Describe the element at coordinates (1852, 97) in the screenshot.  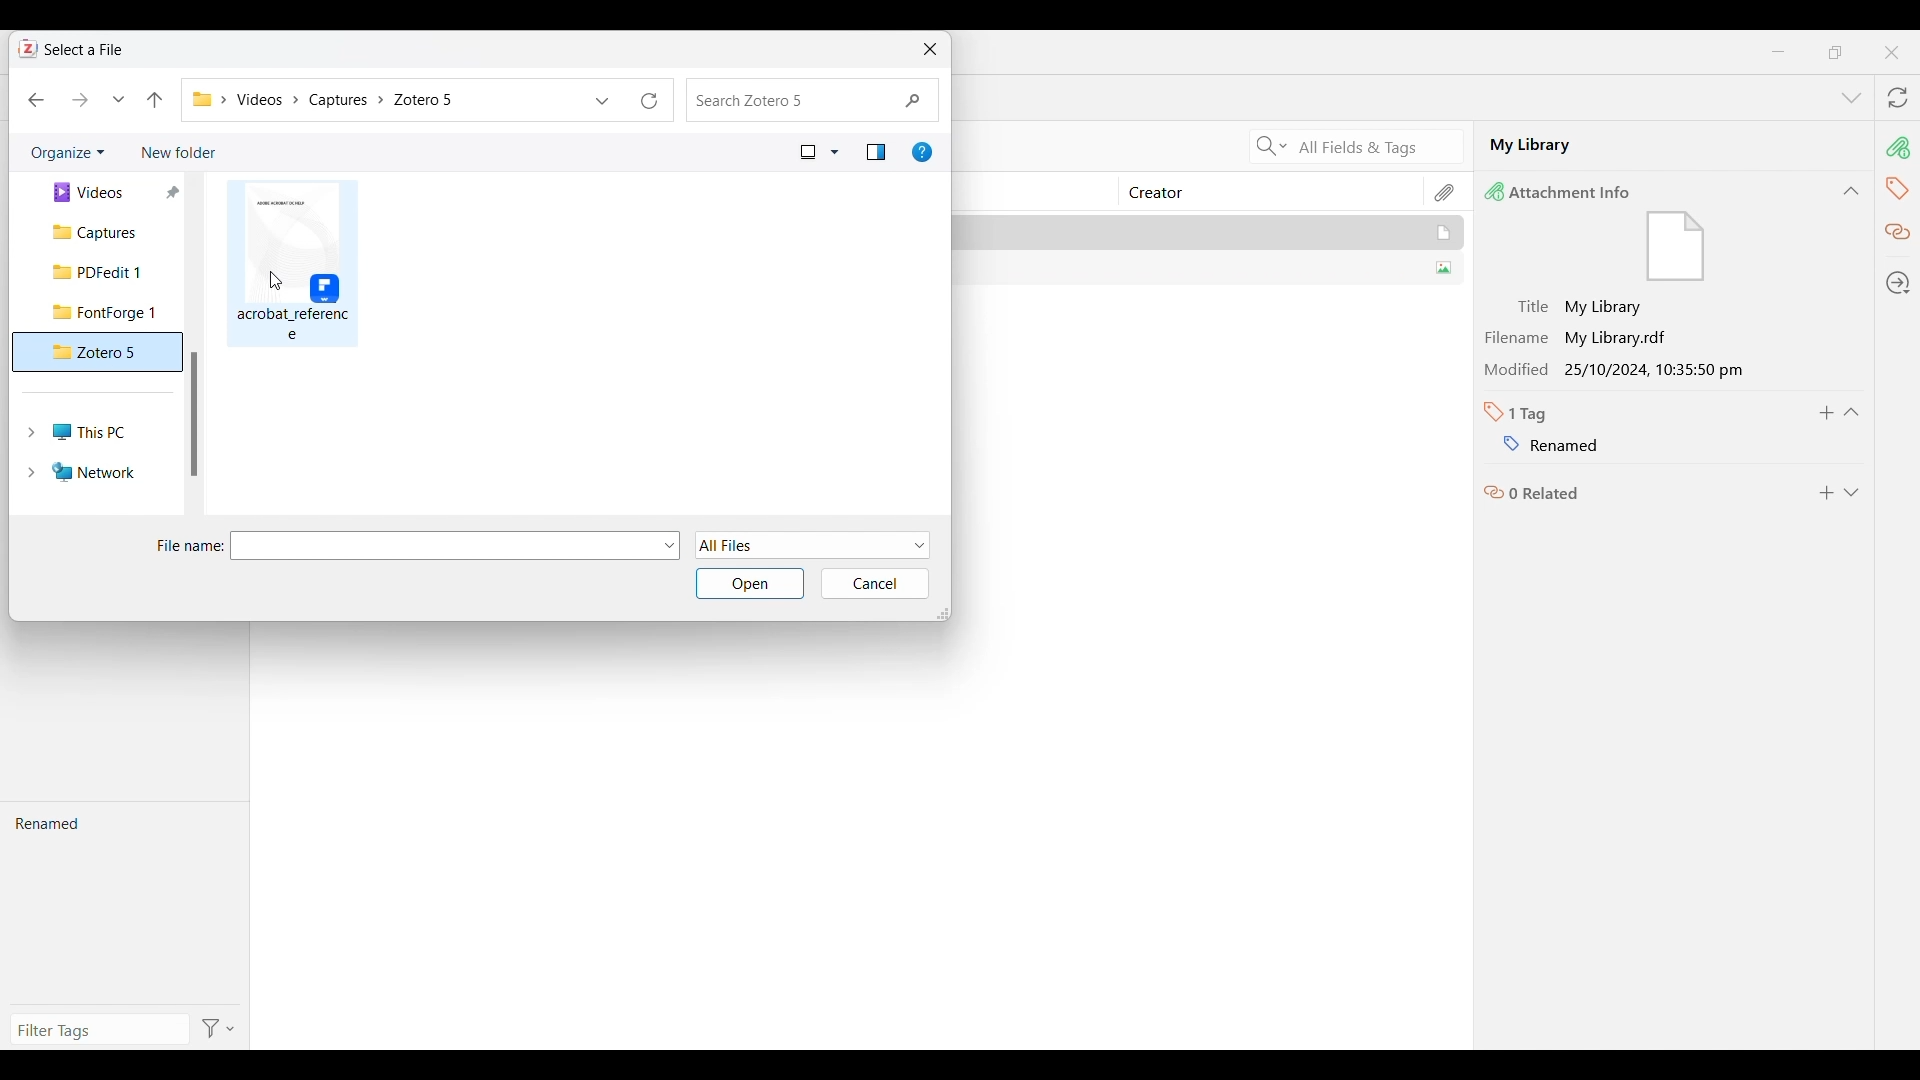
I see `List all tabs` at that location.